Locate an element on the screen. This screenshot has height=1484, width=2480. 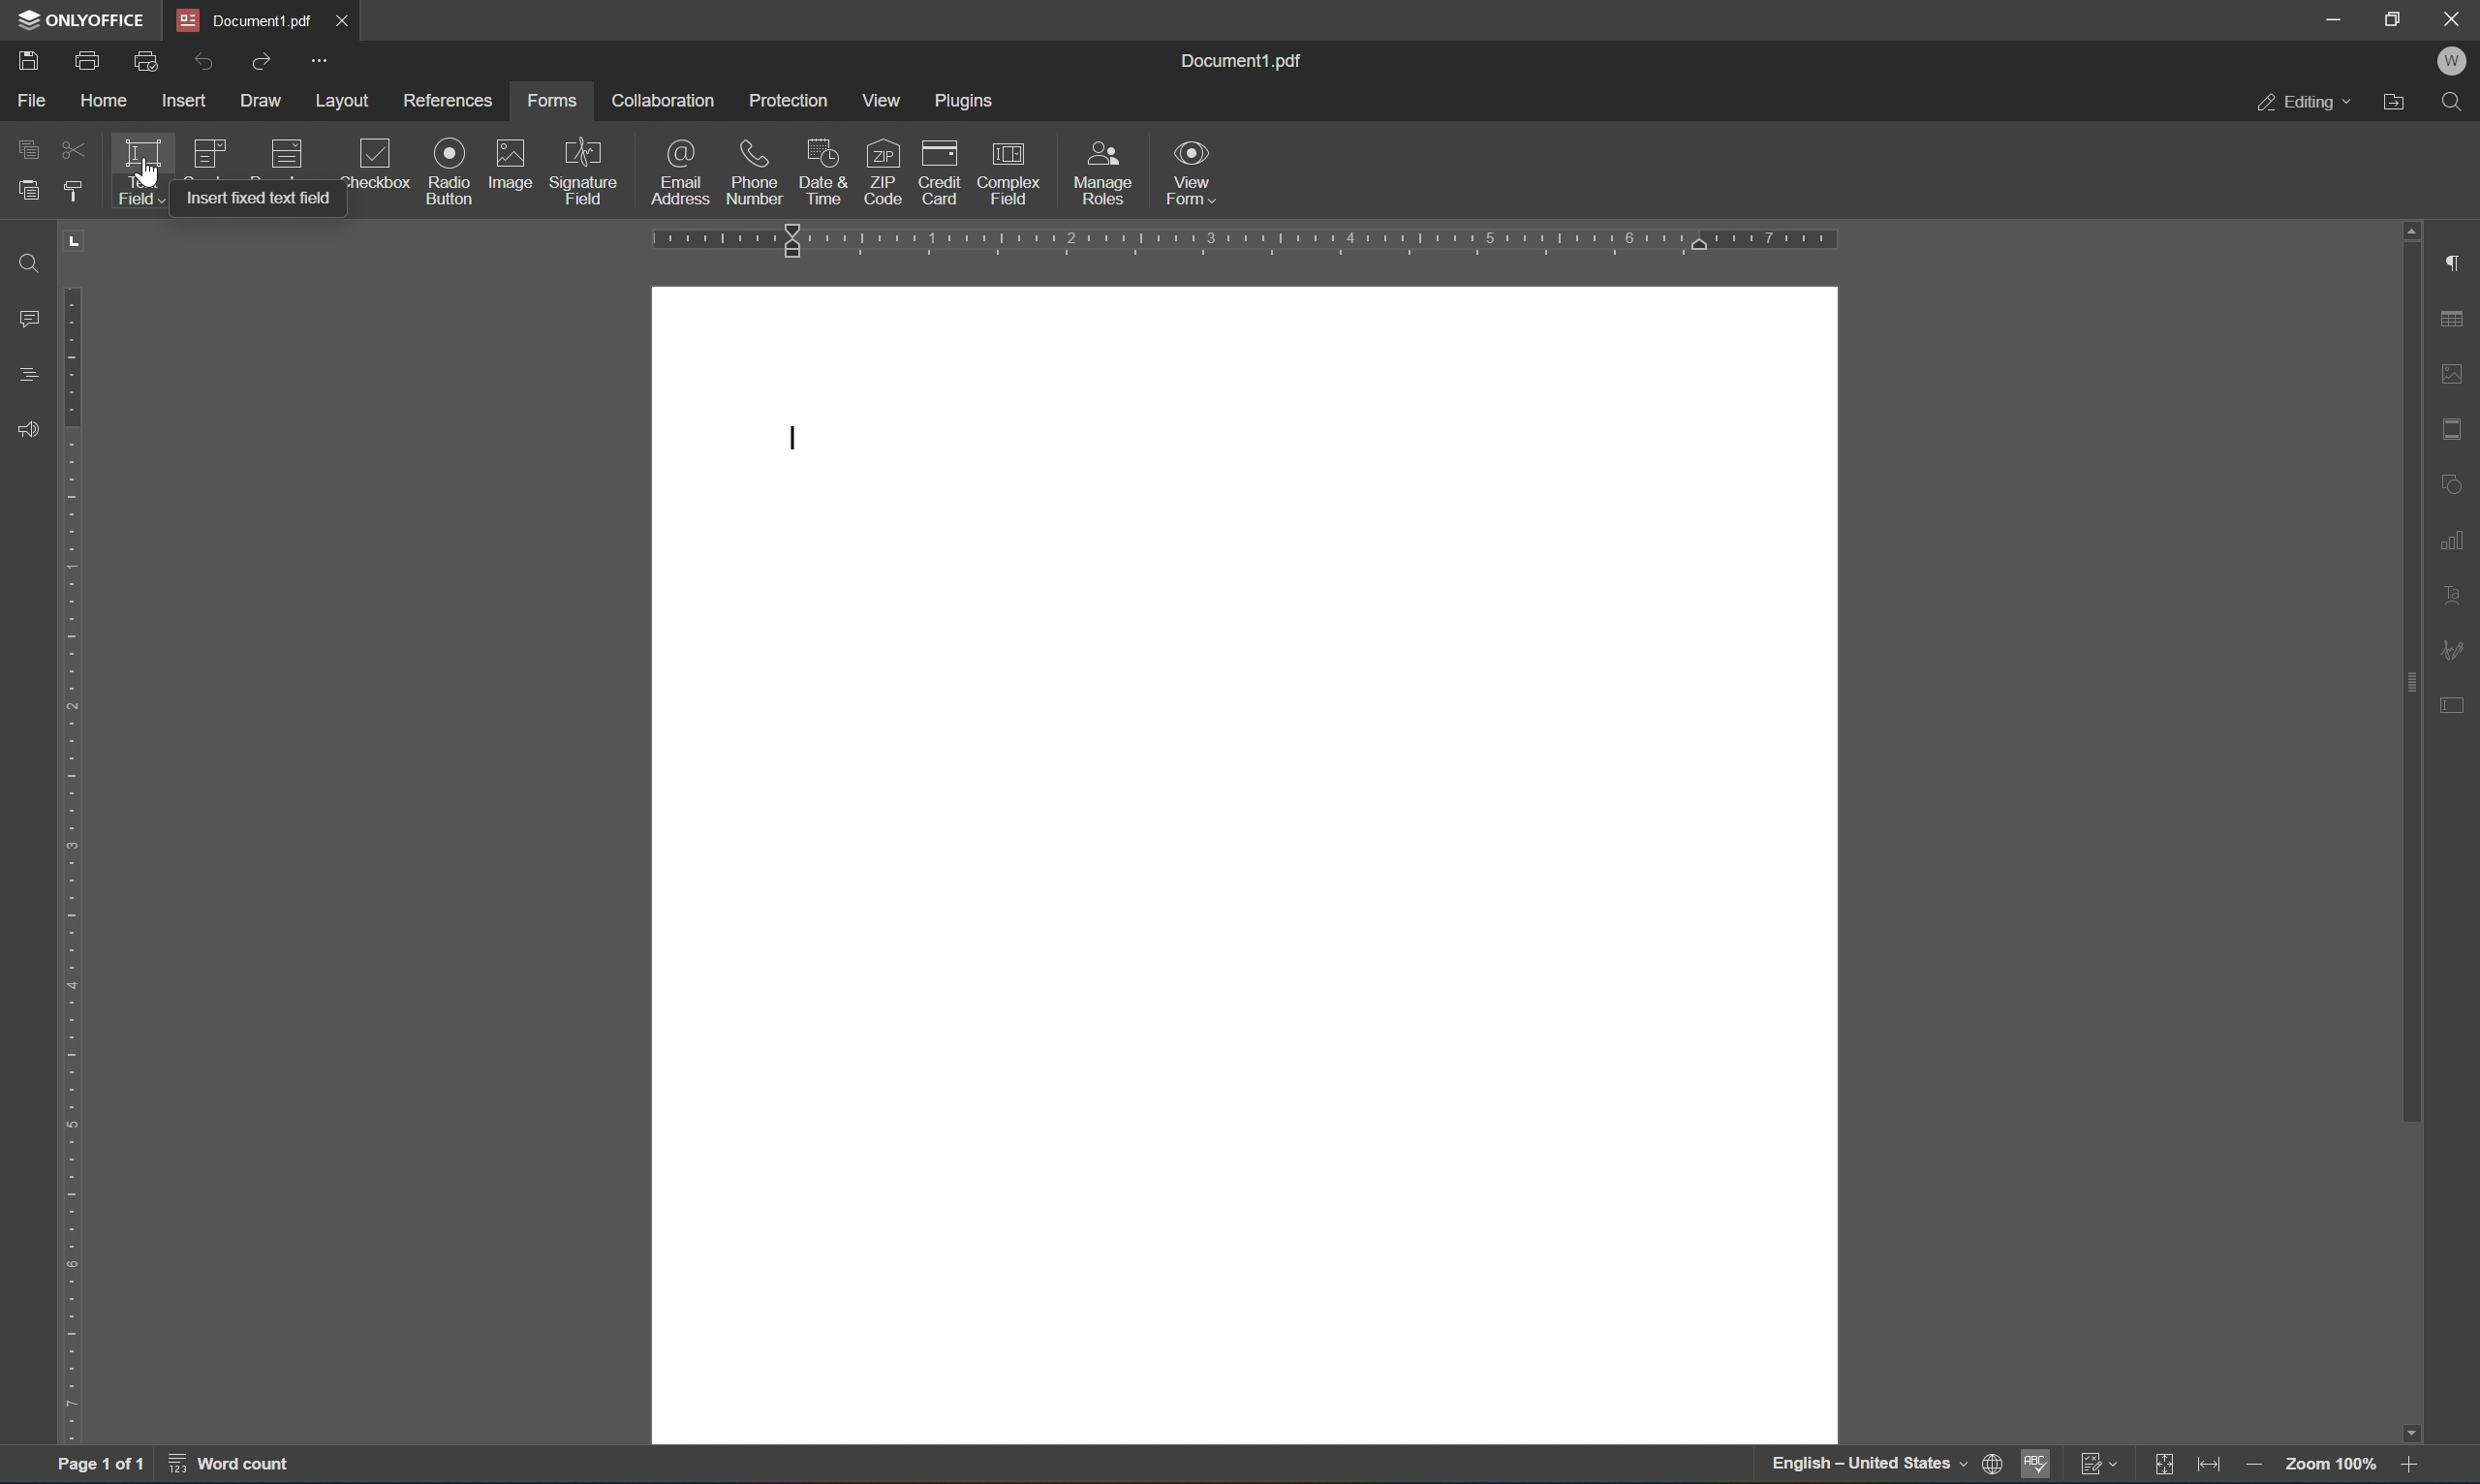
phone number is located at coordinates (755, 172).